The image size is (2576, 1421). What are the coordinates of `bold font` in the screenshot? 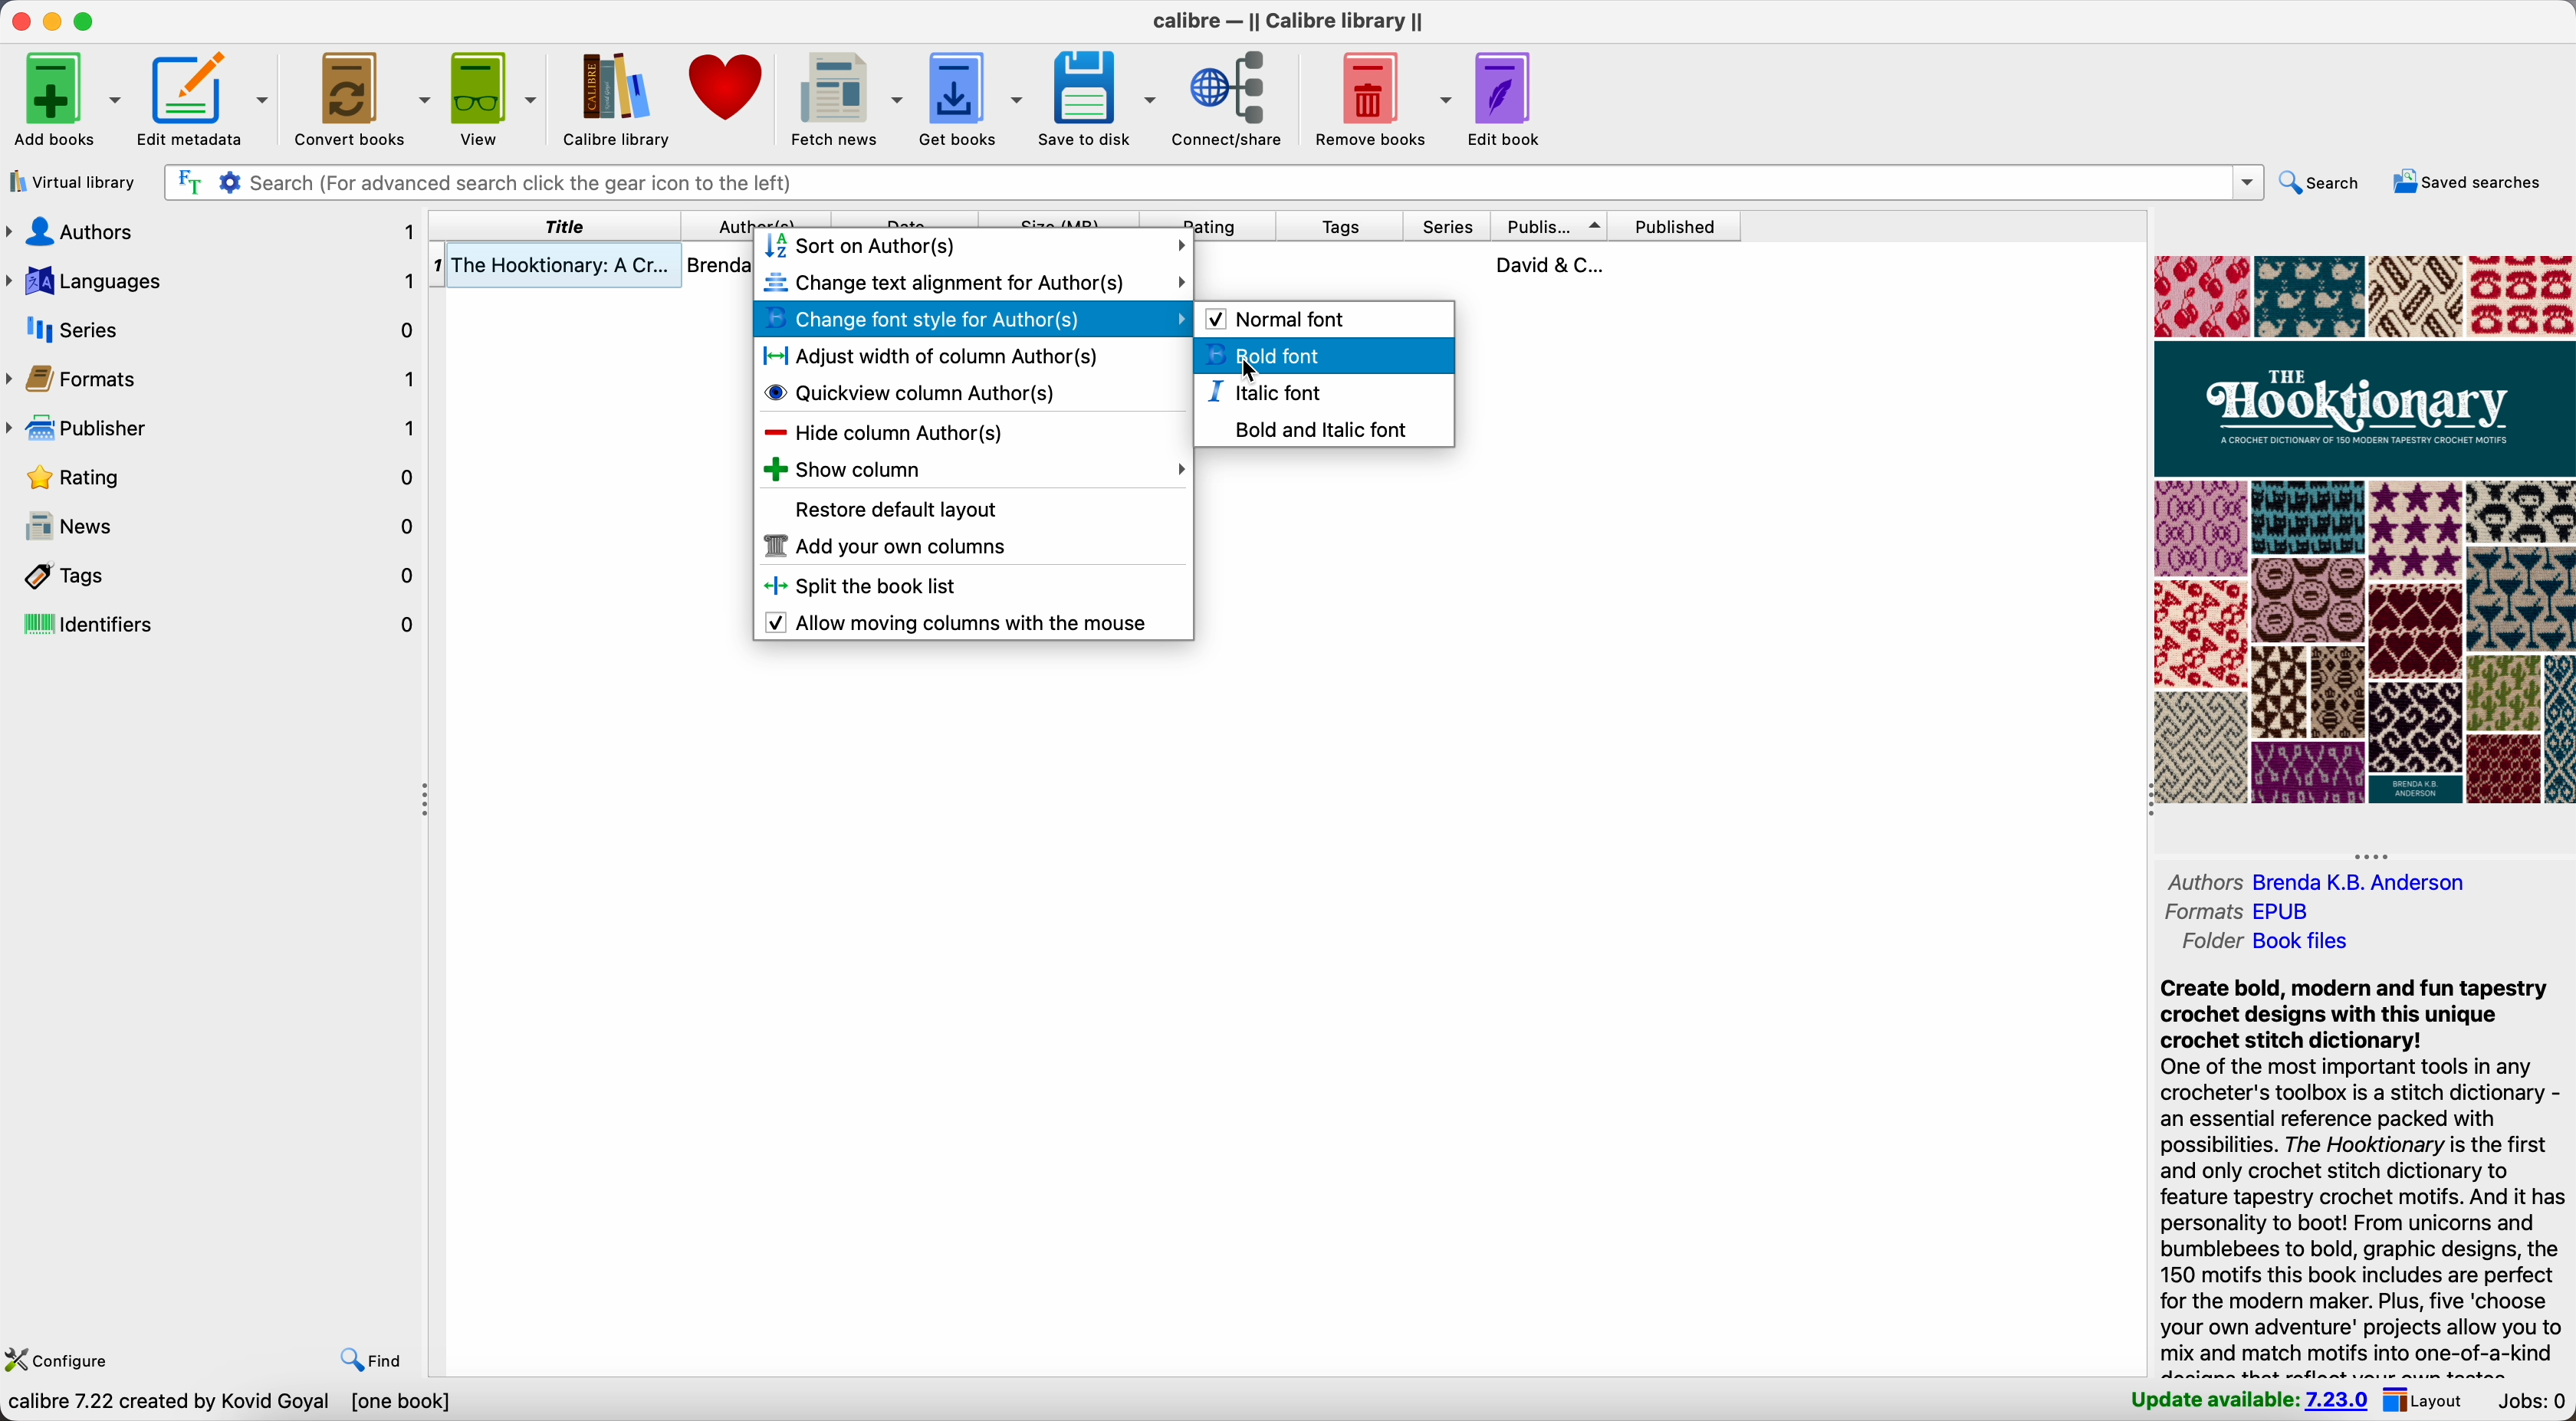 It's located at (1327, 355).